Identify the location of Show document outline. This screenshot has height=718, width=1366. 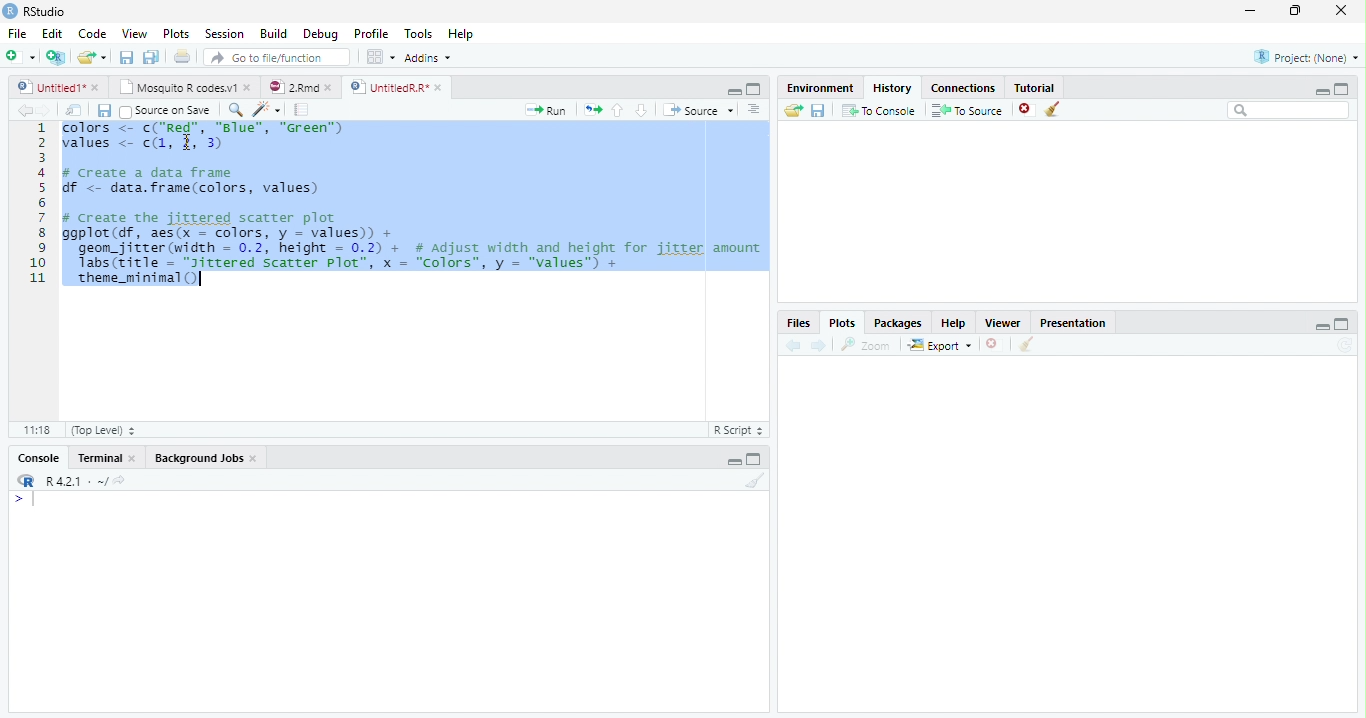
(753, 109).